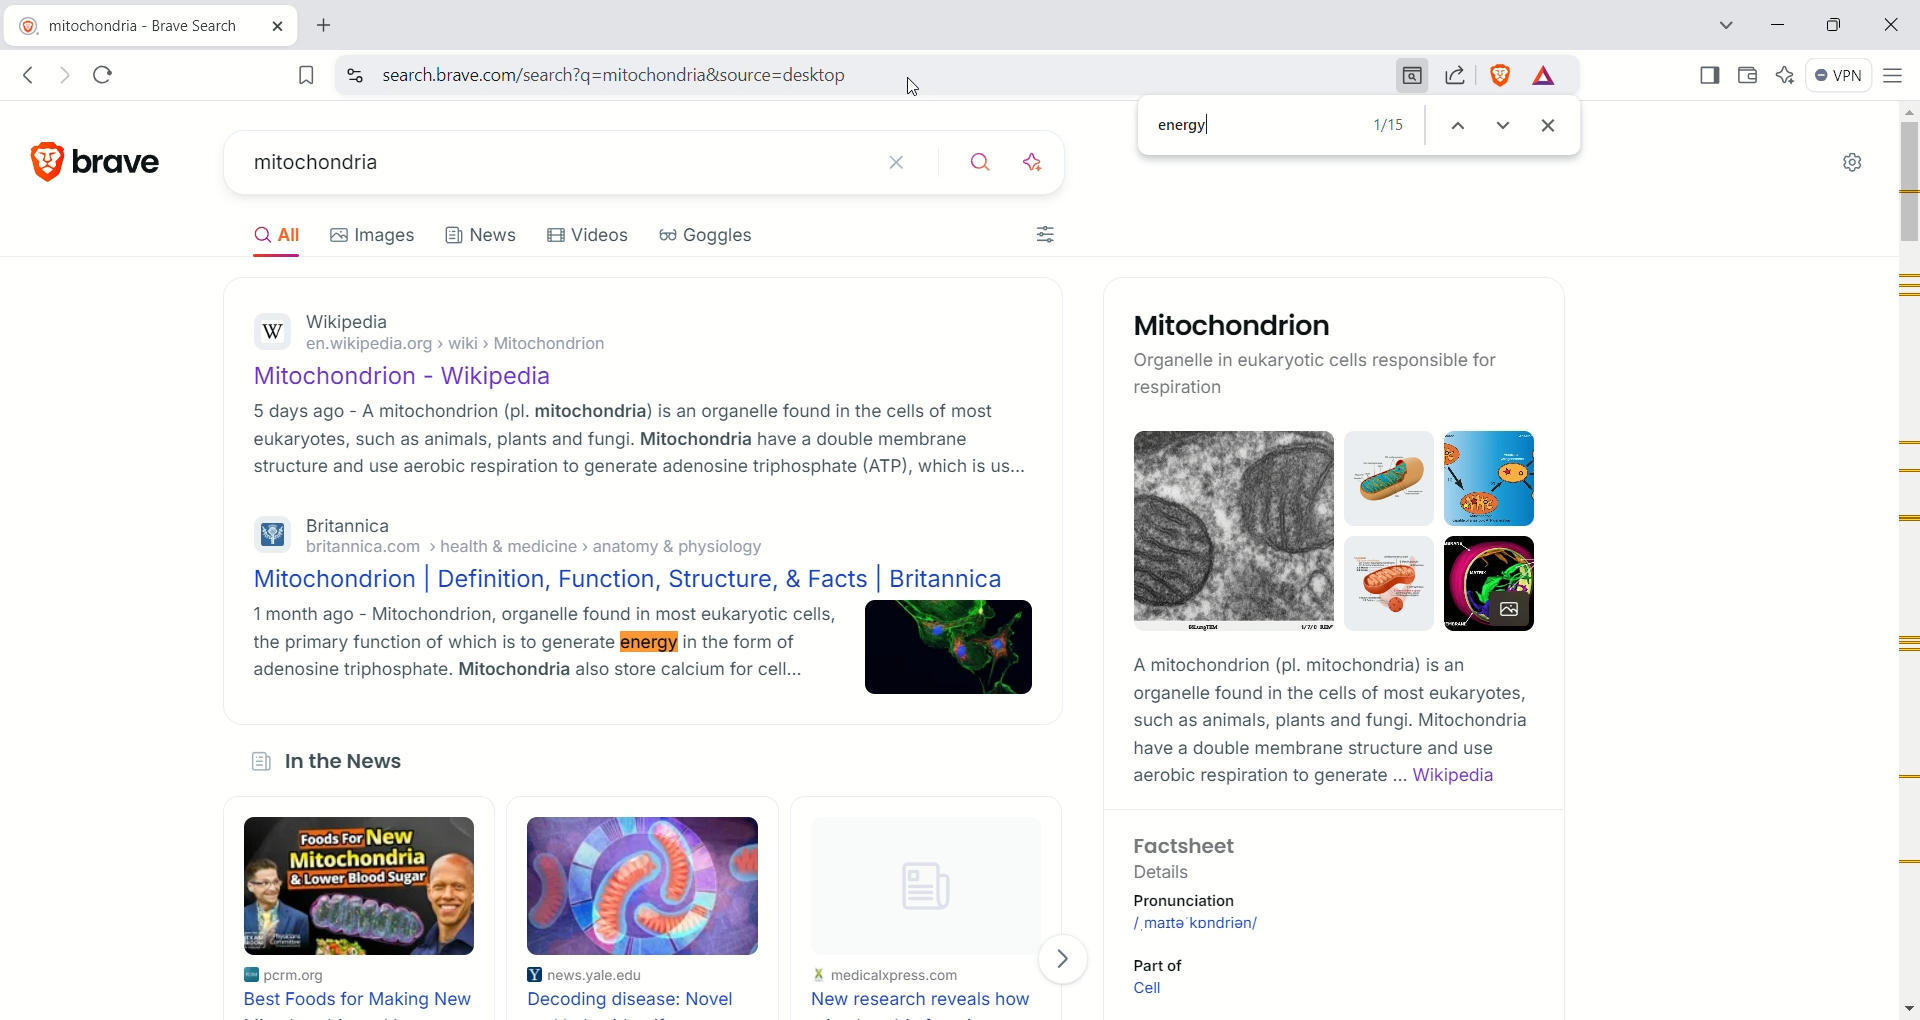  What do you see at coordinates (1035, 162) in the screenshot?
I see `answer with AI` at bounding box center [1035, 162].